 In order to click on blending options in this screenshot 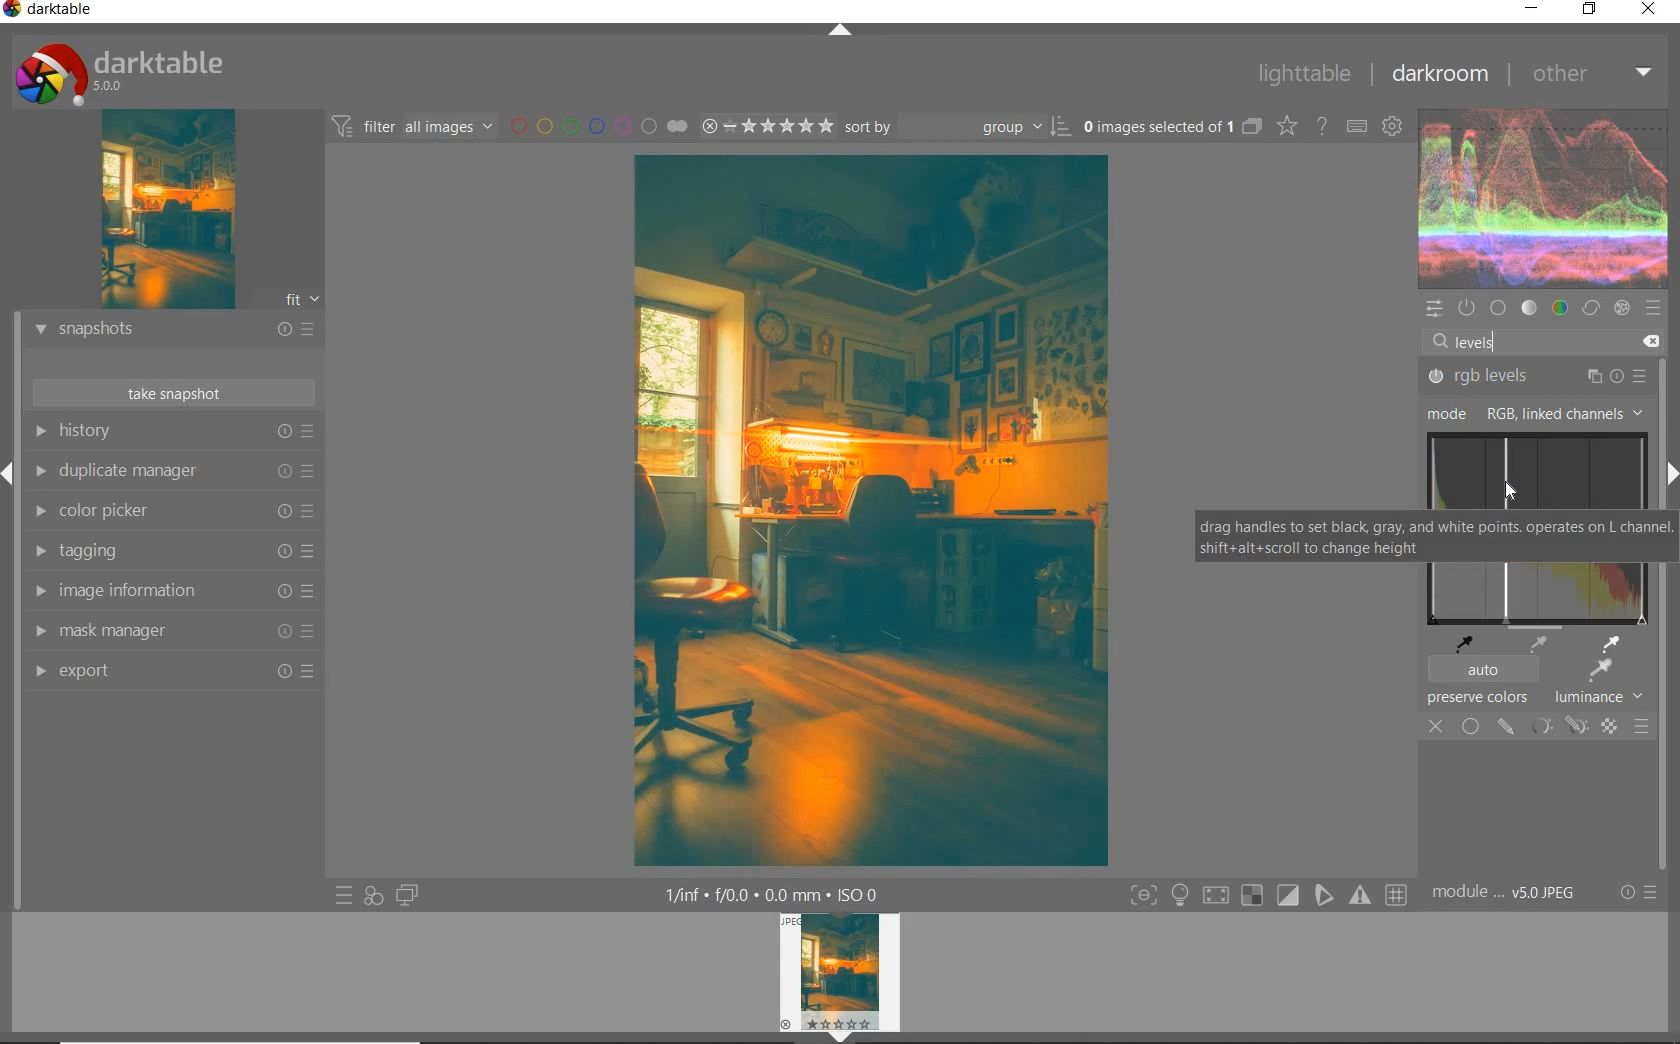, I will do `click(1641, 726)`.